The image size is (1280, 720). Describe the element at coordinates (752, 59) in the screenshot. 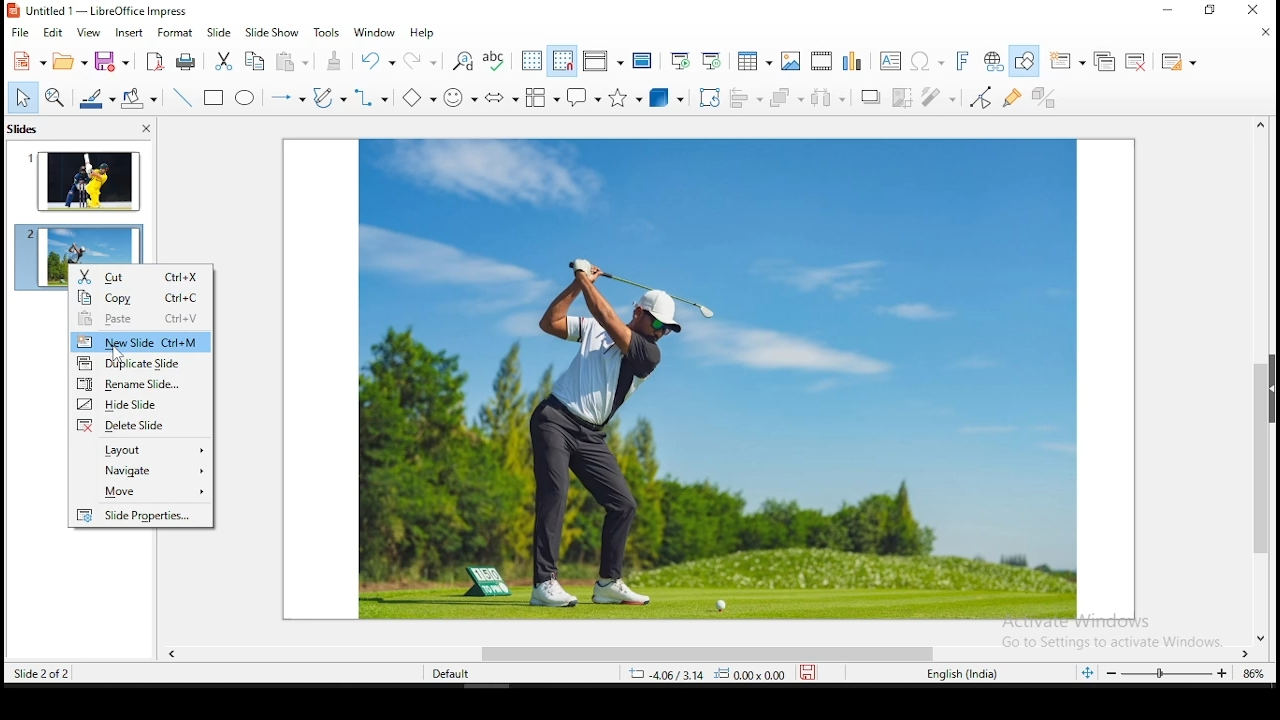

I see `tables` at that location.